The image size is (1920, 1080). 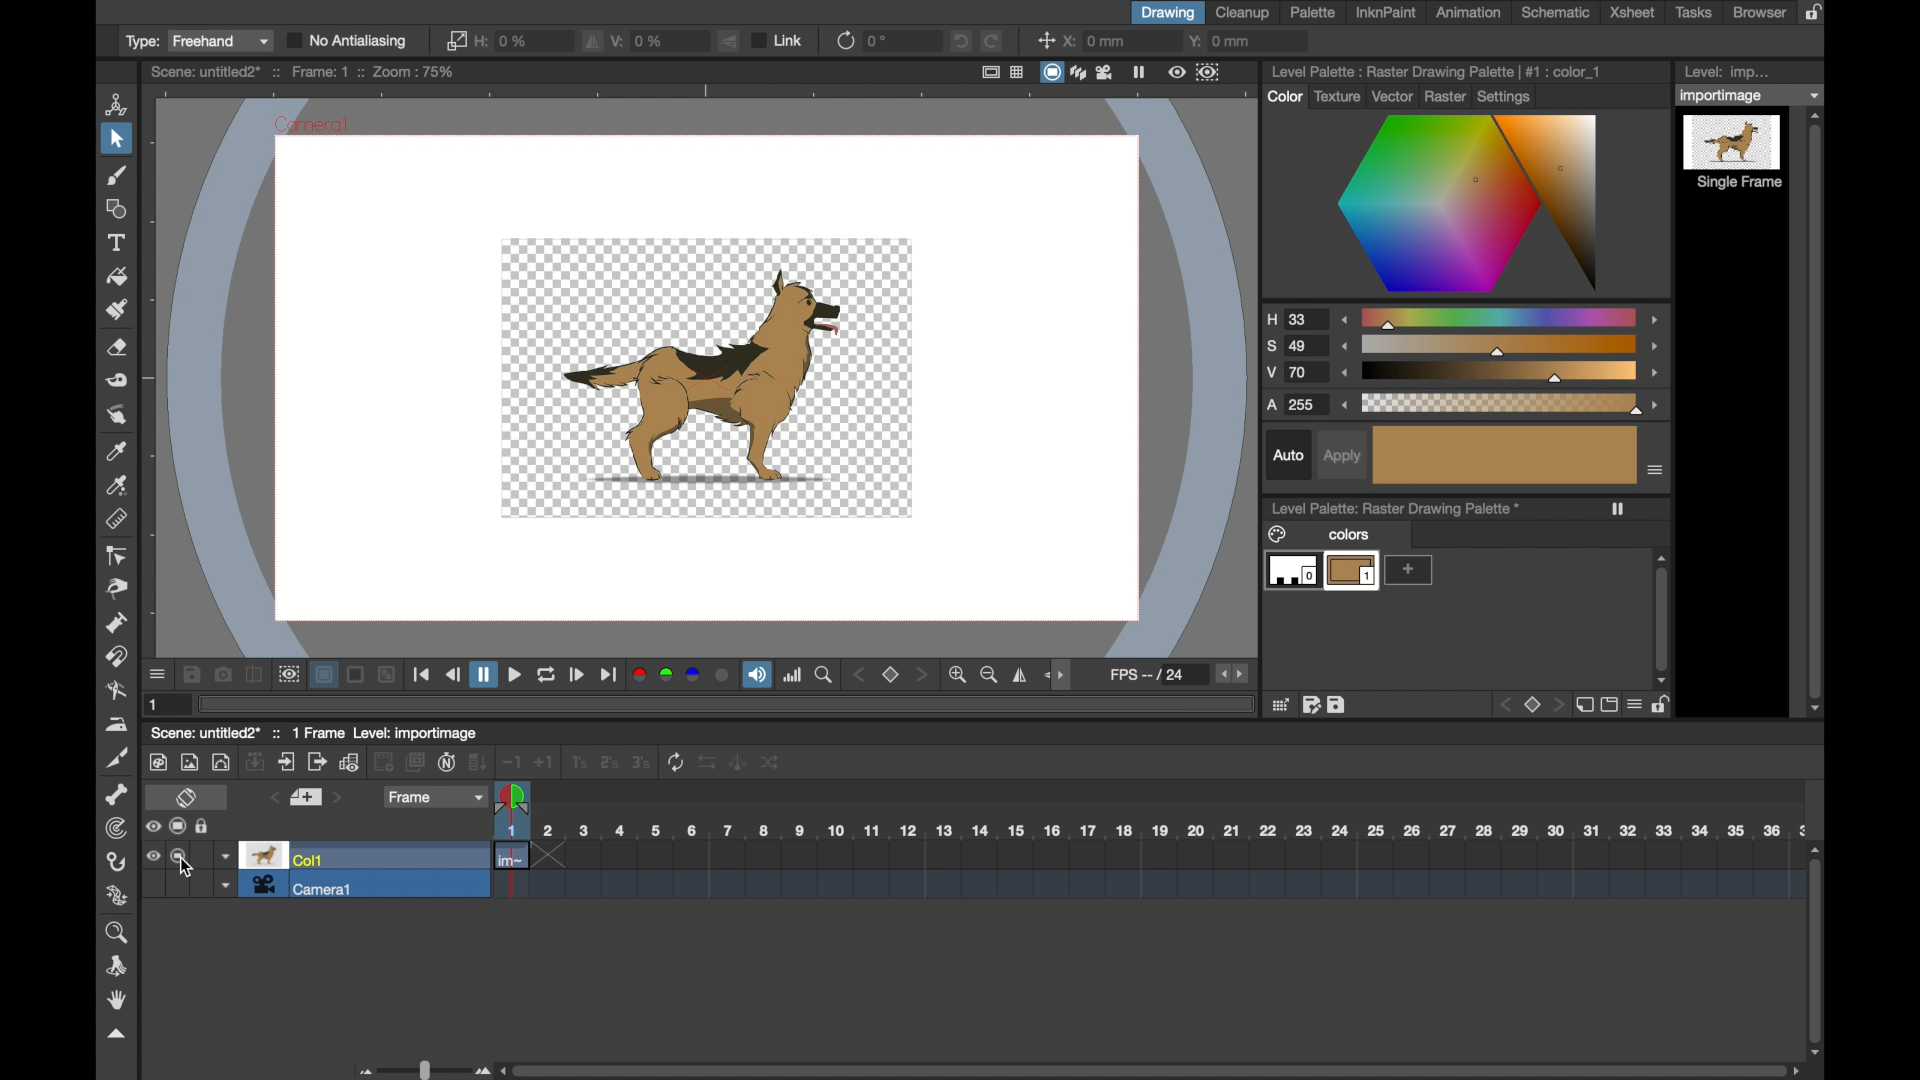 What do you see at coordinates (1104, 71) in the screenshot?
I see `film` at bounding box center [1104, 71].